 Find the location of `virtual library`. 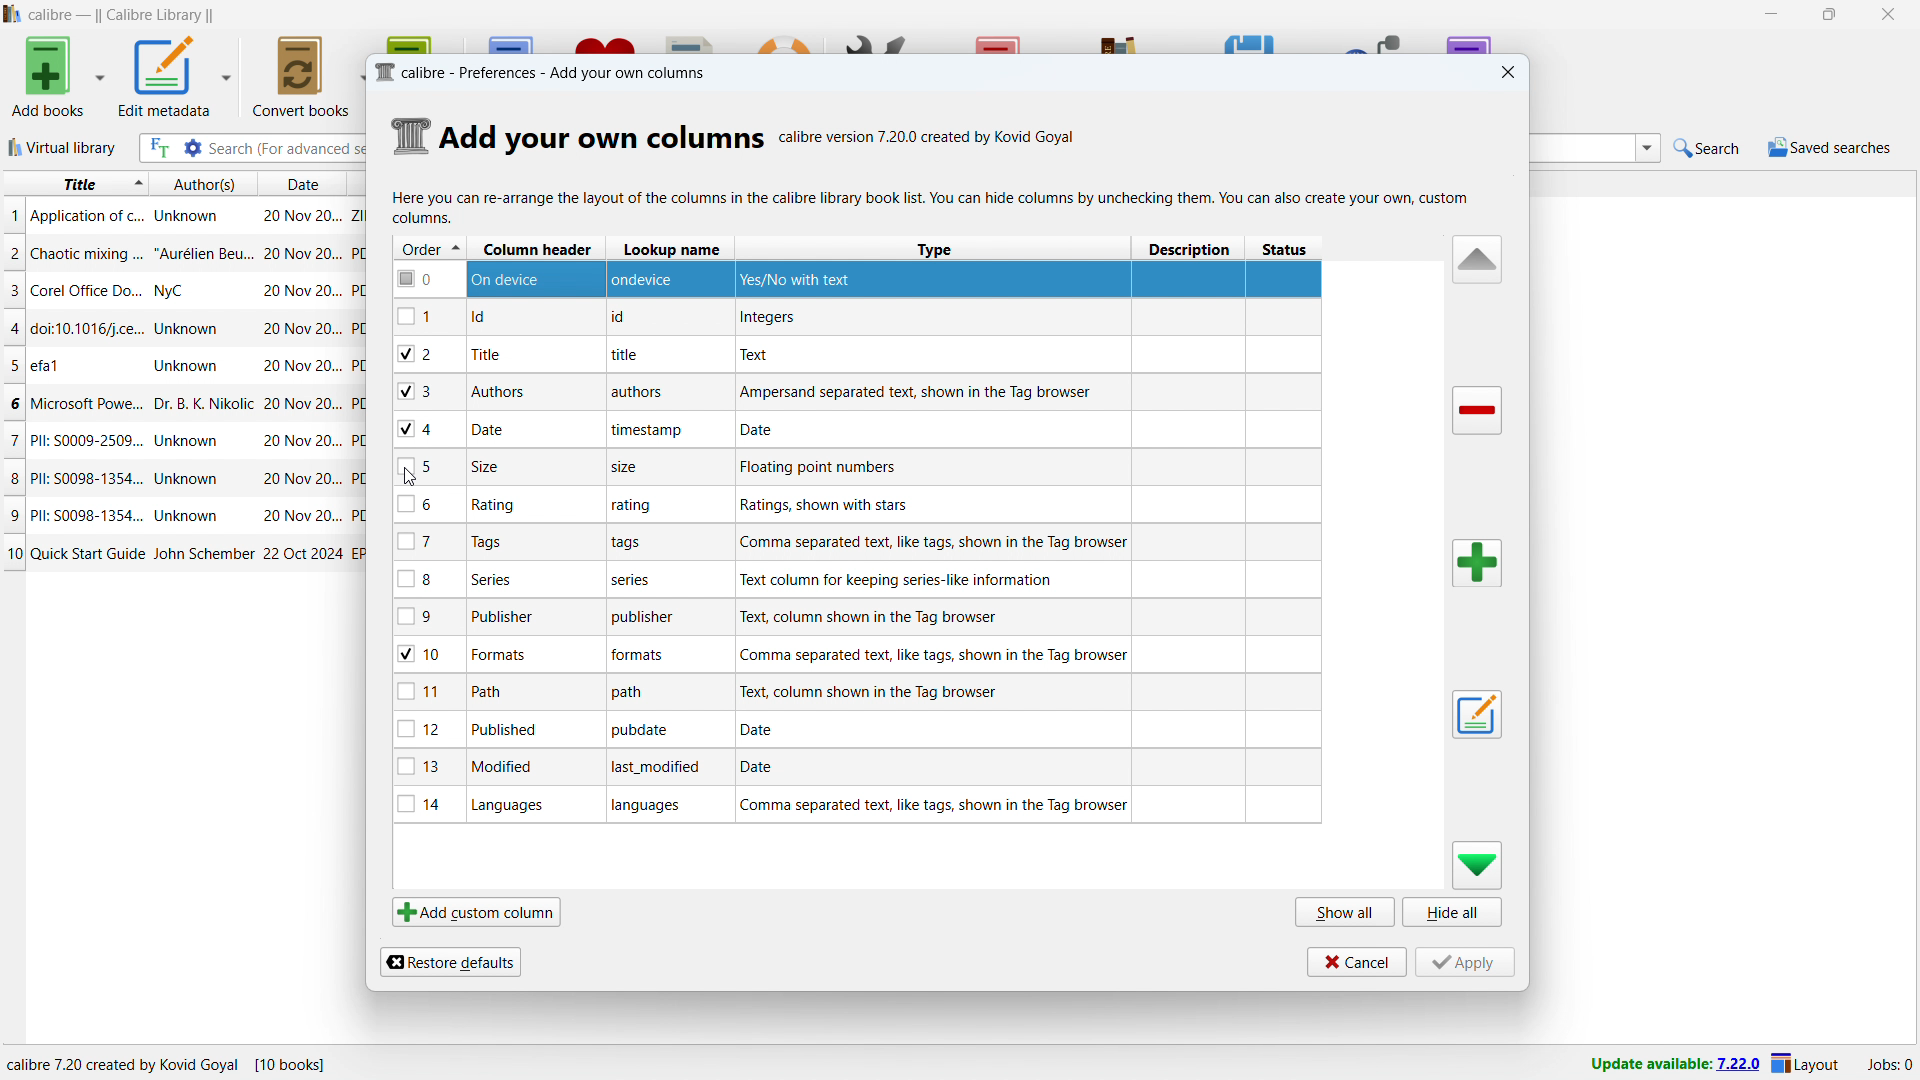

virtual library is located at coordinates (63, 148).